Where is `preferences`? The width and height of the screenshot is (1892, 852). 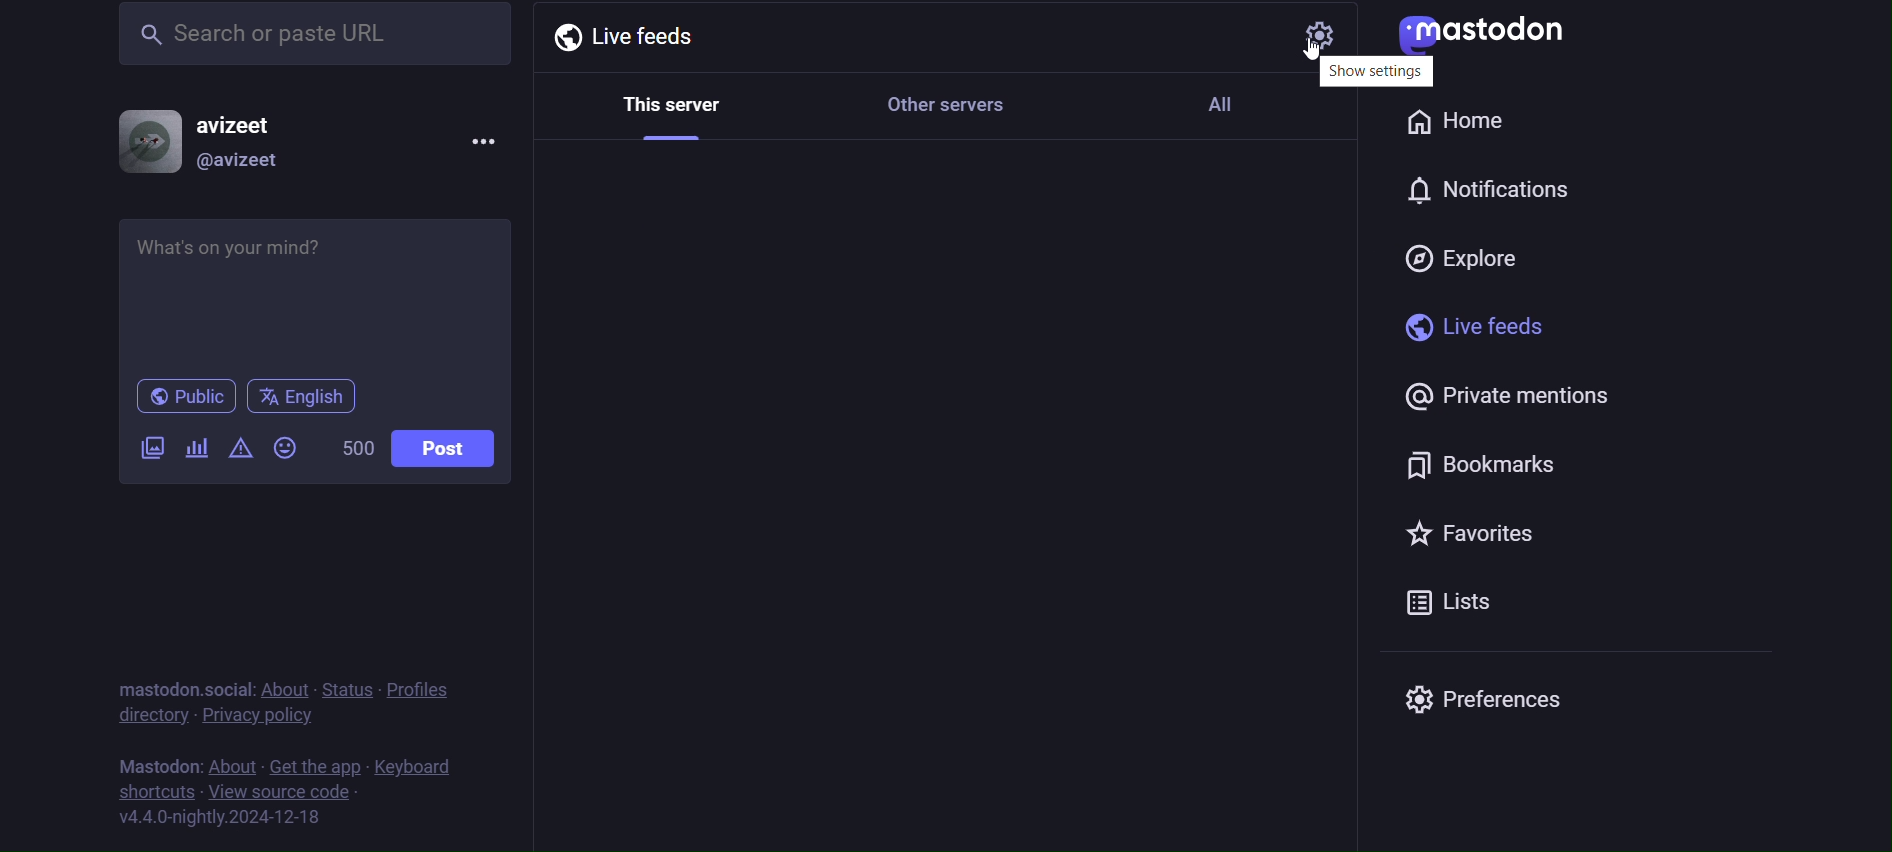 preferences is located at coordinates (1479, 700).